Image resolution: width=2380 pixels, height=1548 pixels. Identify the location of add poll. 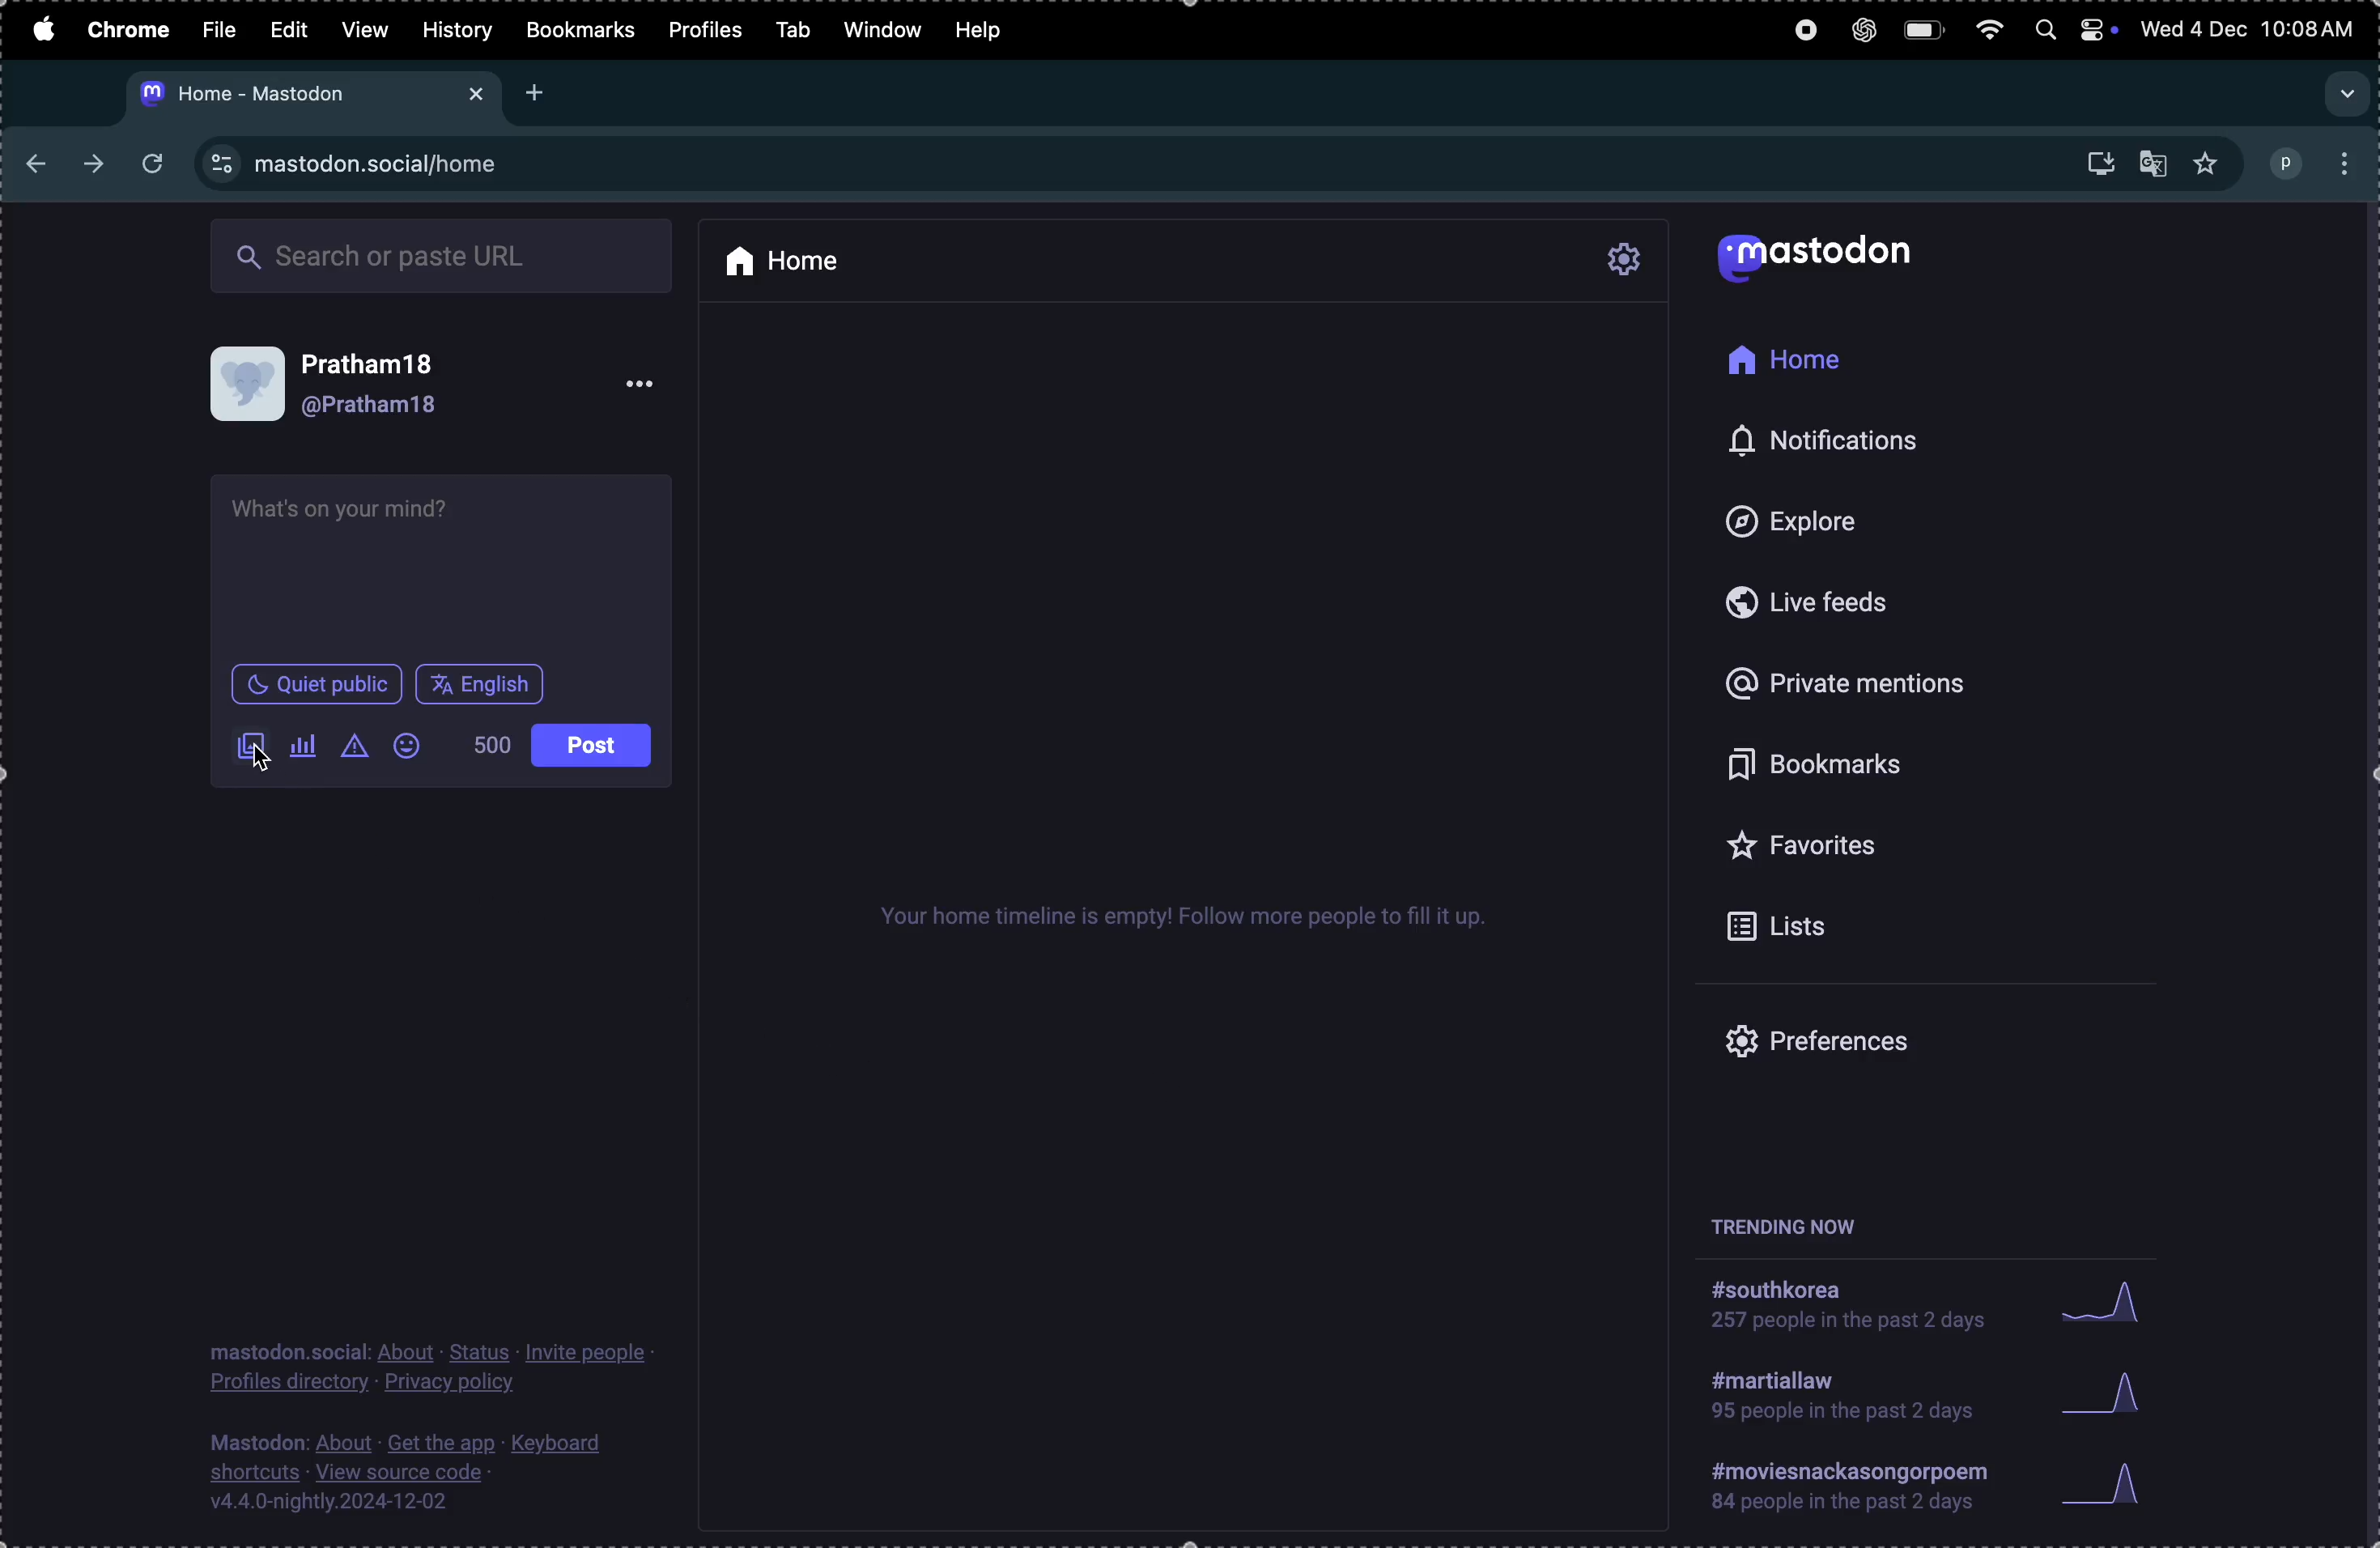
(305, 745).